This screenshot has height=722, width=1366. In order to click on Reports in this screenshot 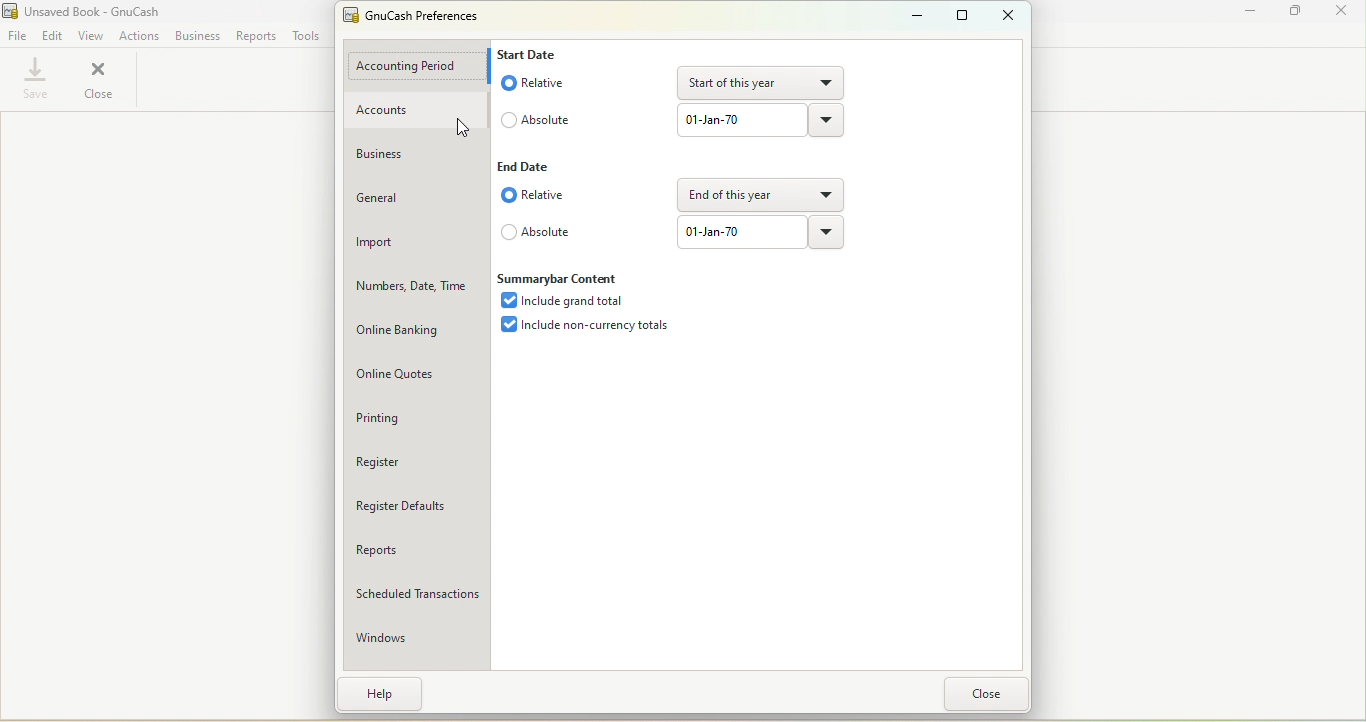, I will do `click(415, 546)`.